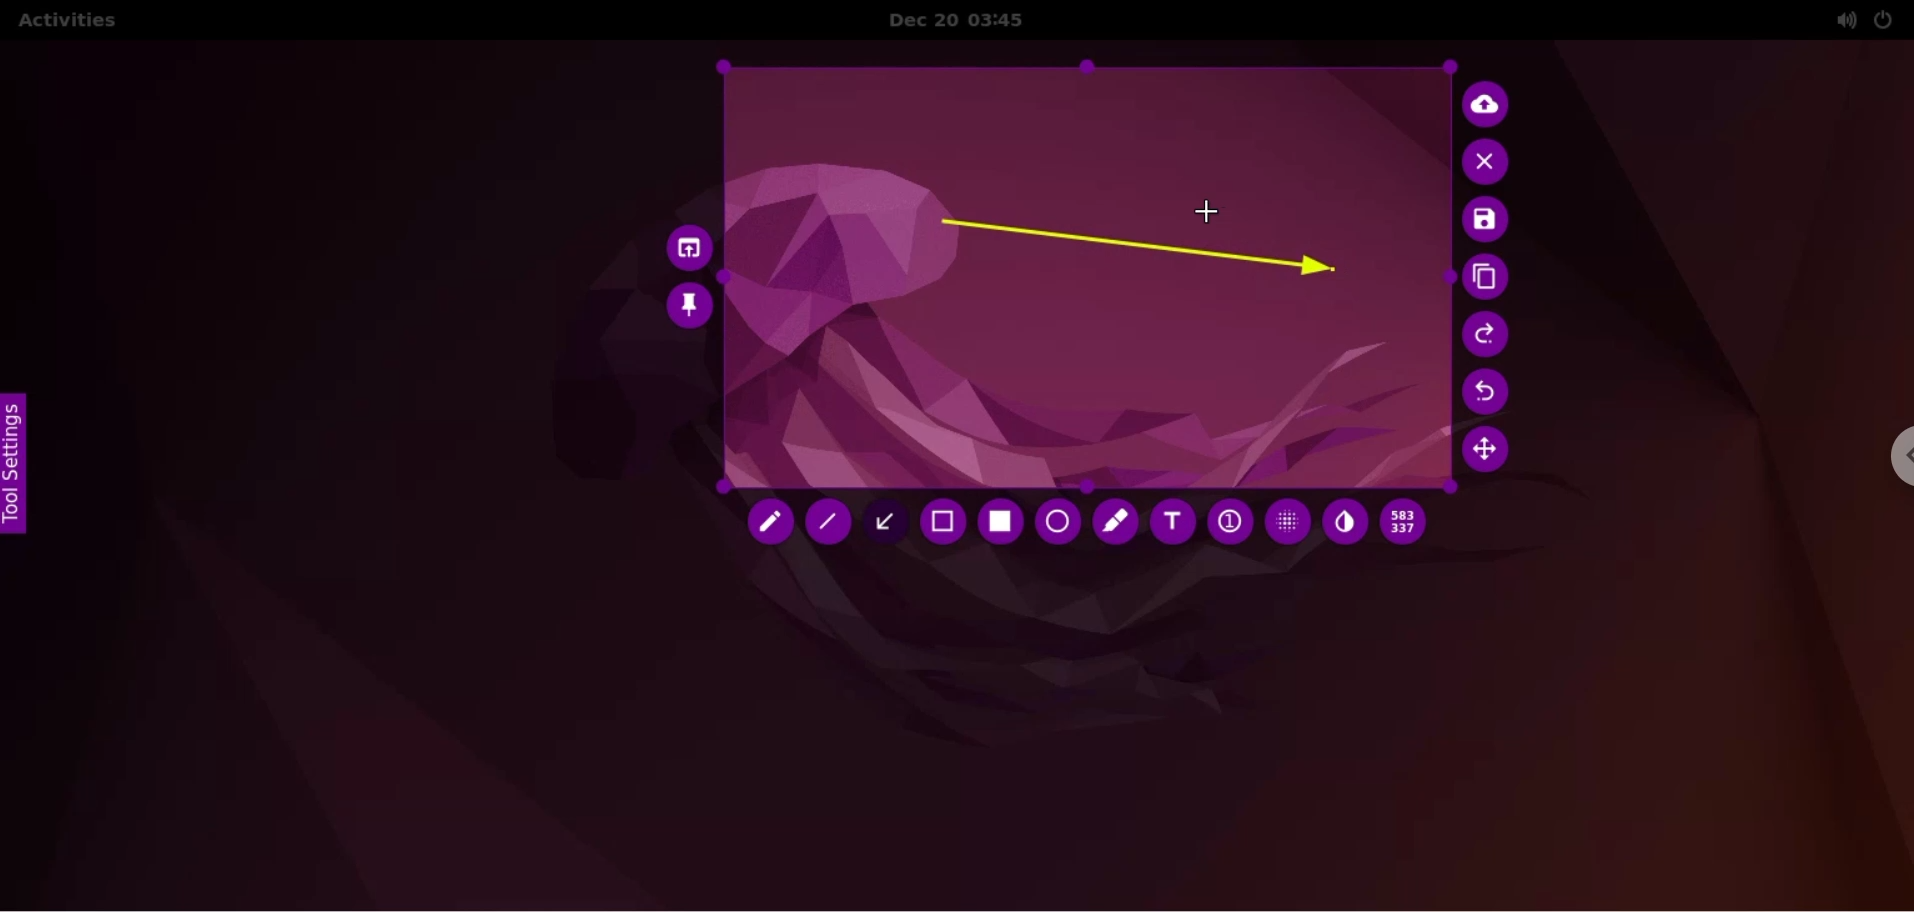 Image resolution: width=1914 pixels, height=912 pixels. What do you see at coordinates (22, 464) in the screenshot?
I see `tool settings` at bounding box center [22, 464].